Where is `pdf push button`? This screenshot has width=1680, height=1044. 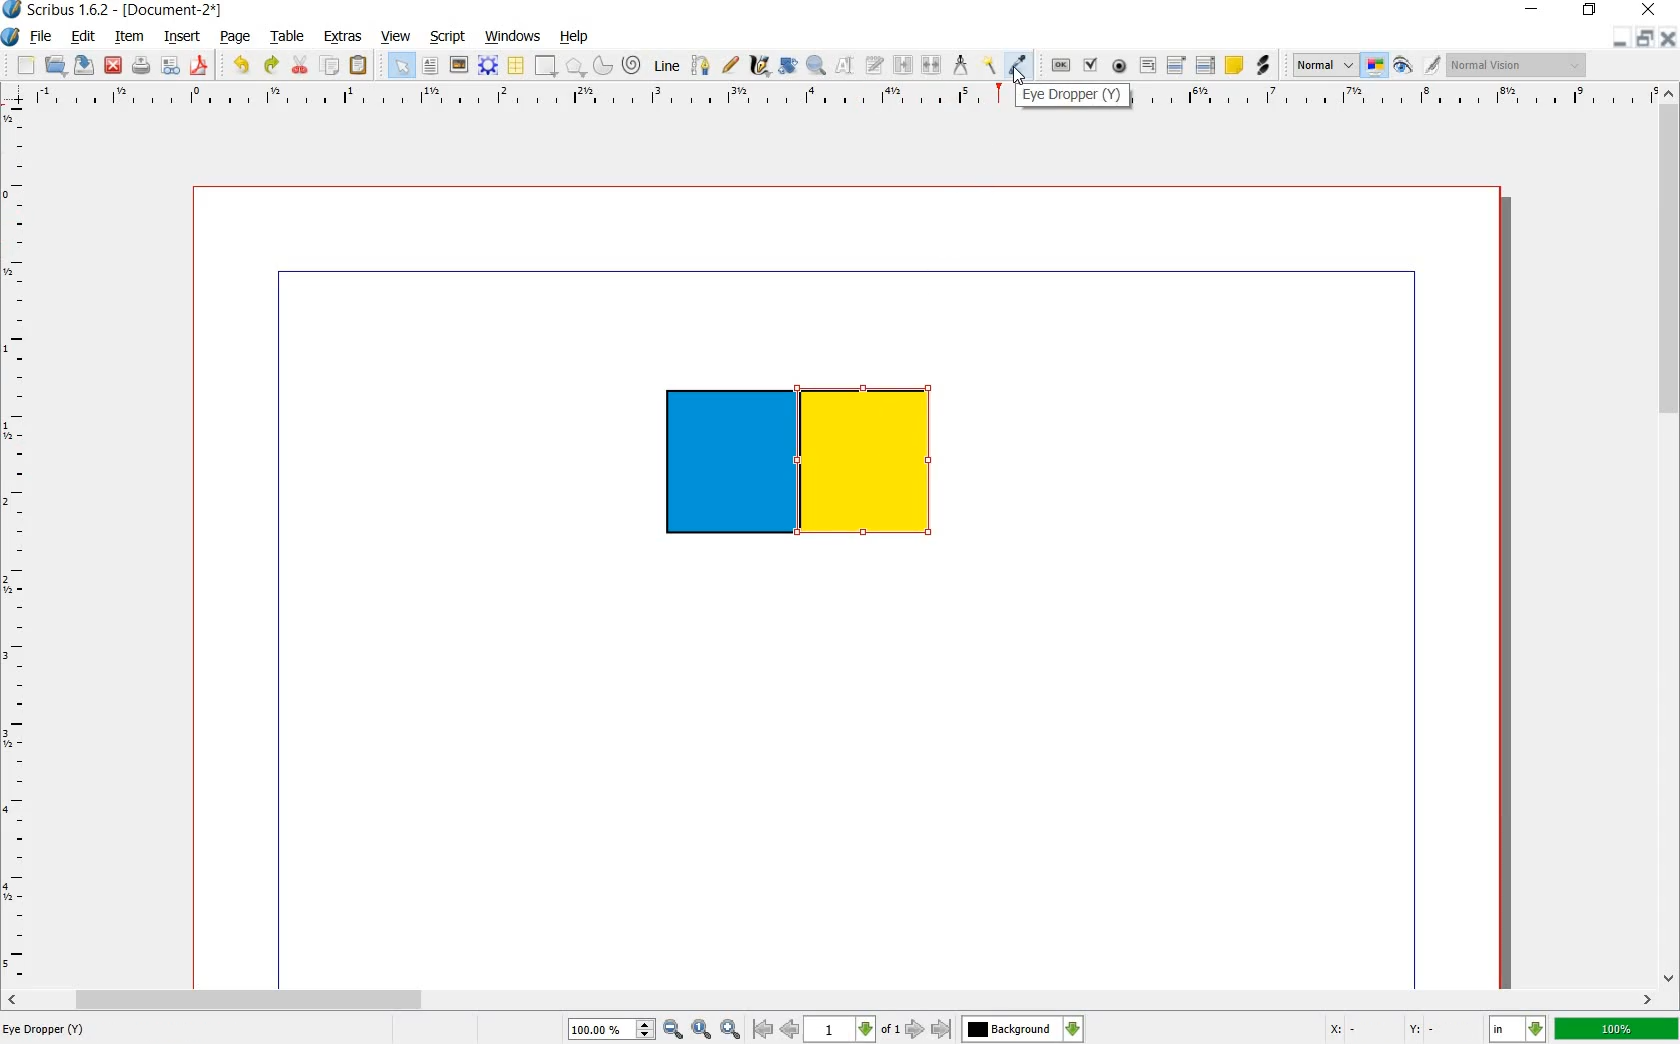
pdf push button is located at coordinates (1060, 65).